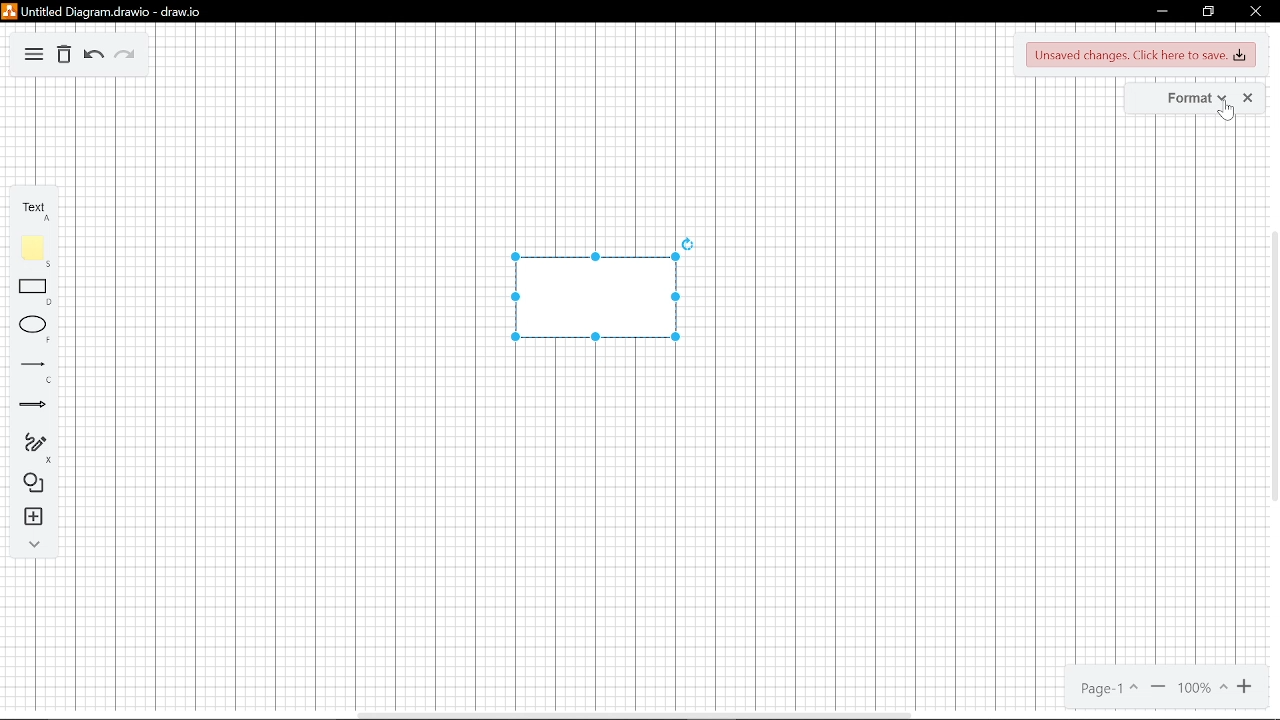 The width and height of the screenshot is (1280, 720). Describe the element at coordinates (34, 327) in the screenshot. I see `Circle` at that location.